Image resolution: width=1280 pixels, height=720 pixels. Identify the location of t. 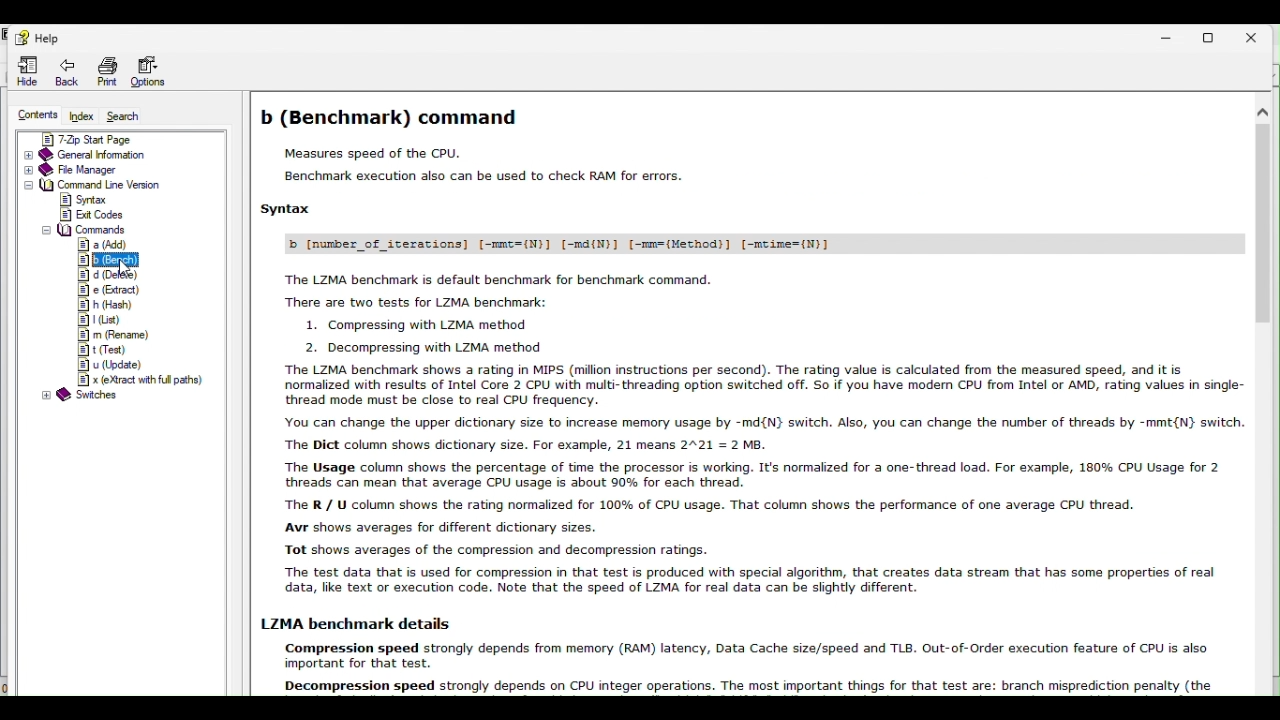
(113, 350).